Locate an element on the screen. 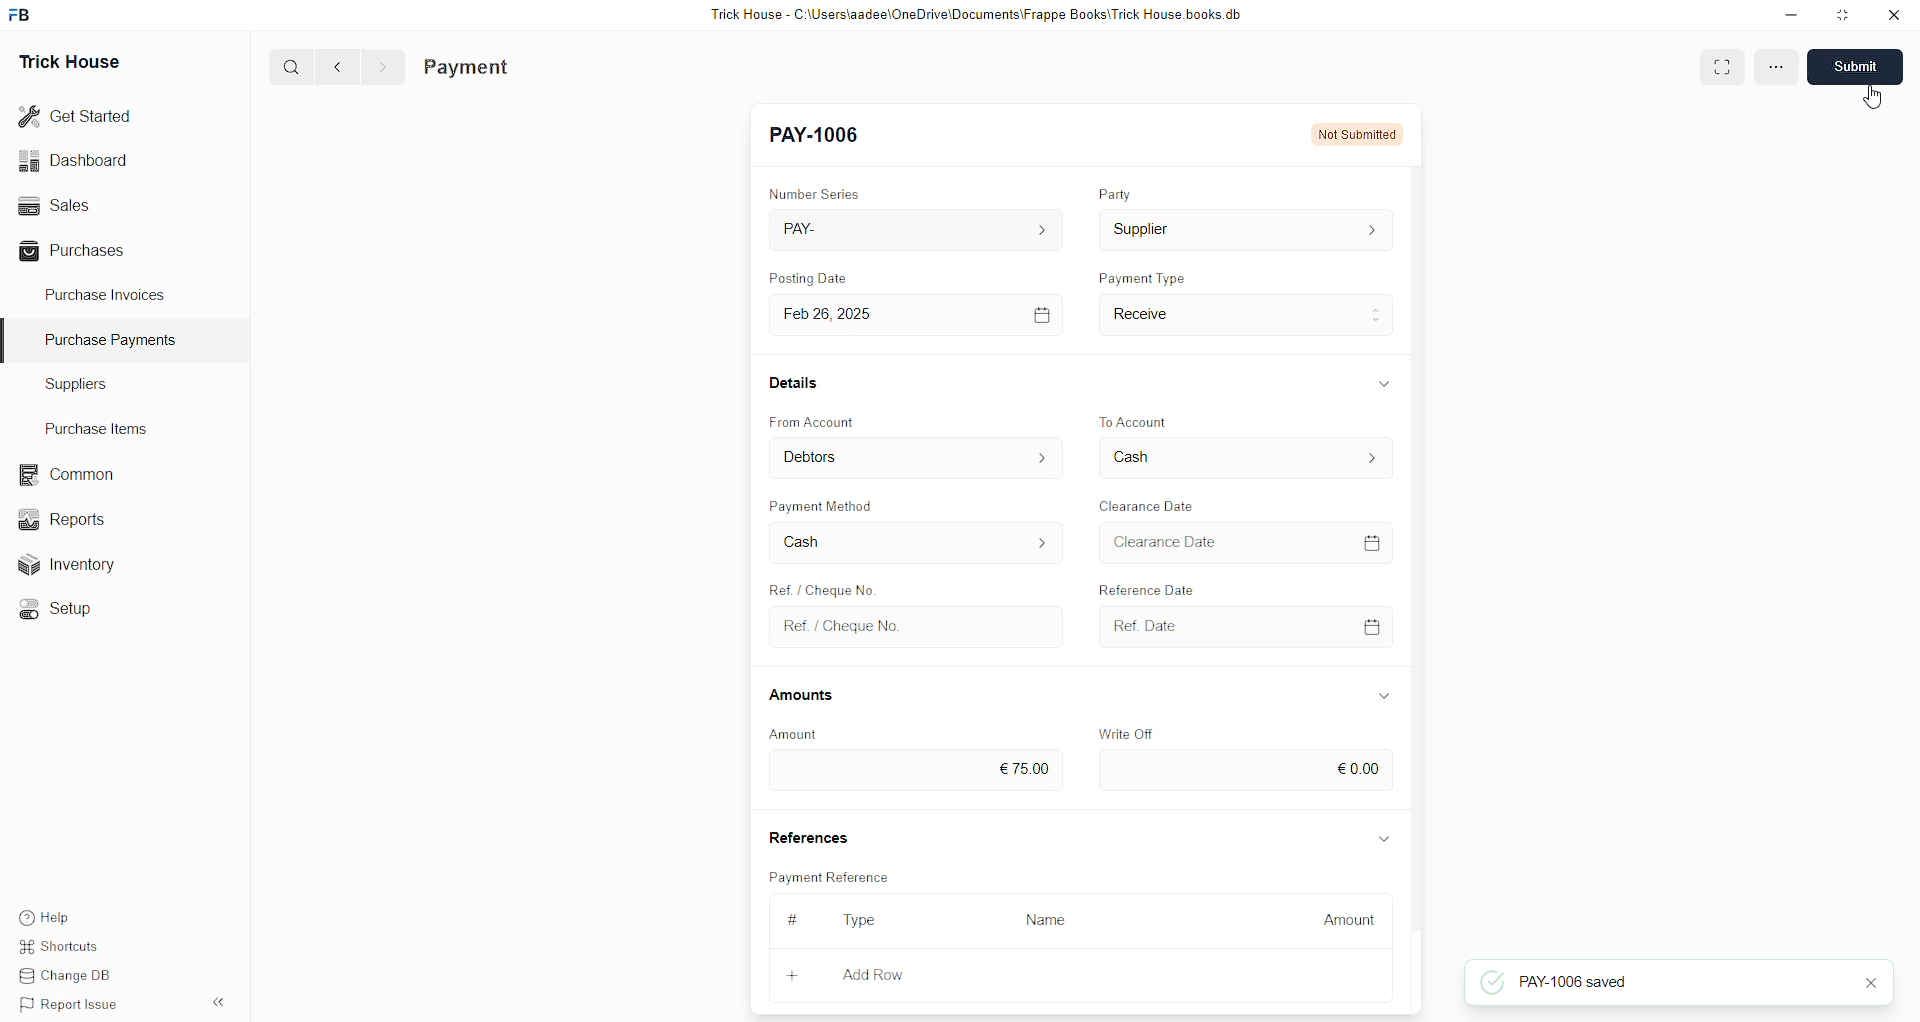 Image resolution: width=1920 pixels, height=1022 pixels. €0.00 is located at coordinates (914, 772).